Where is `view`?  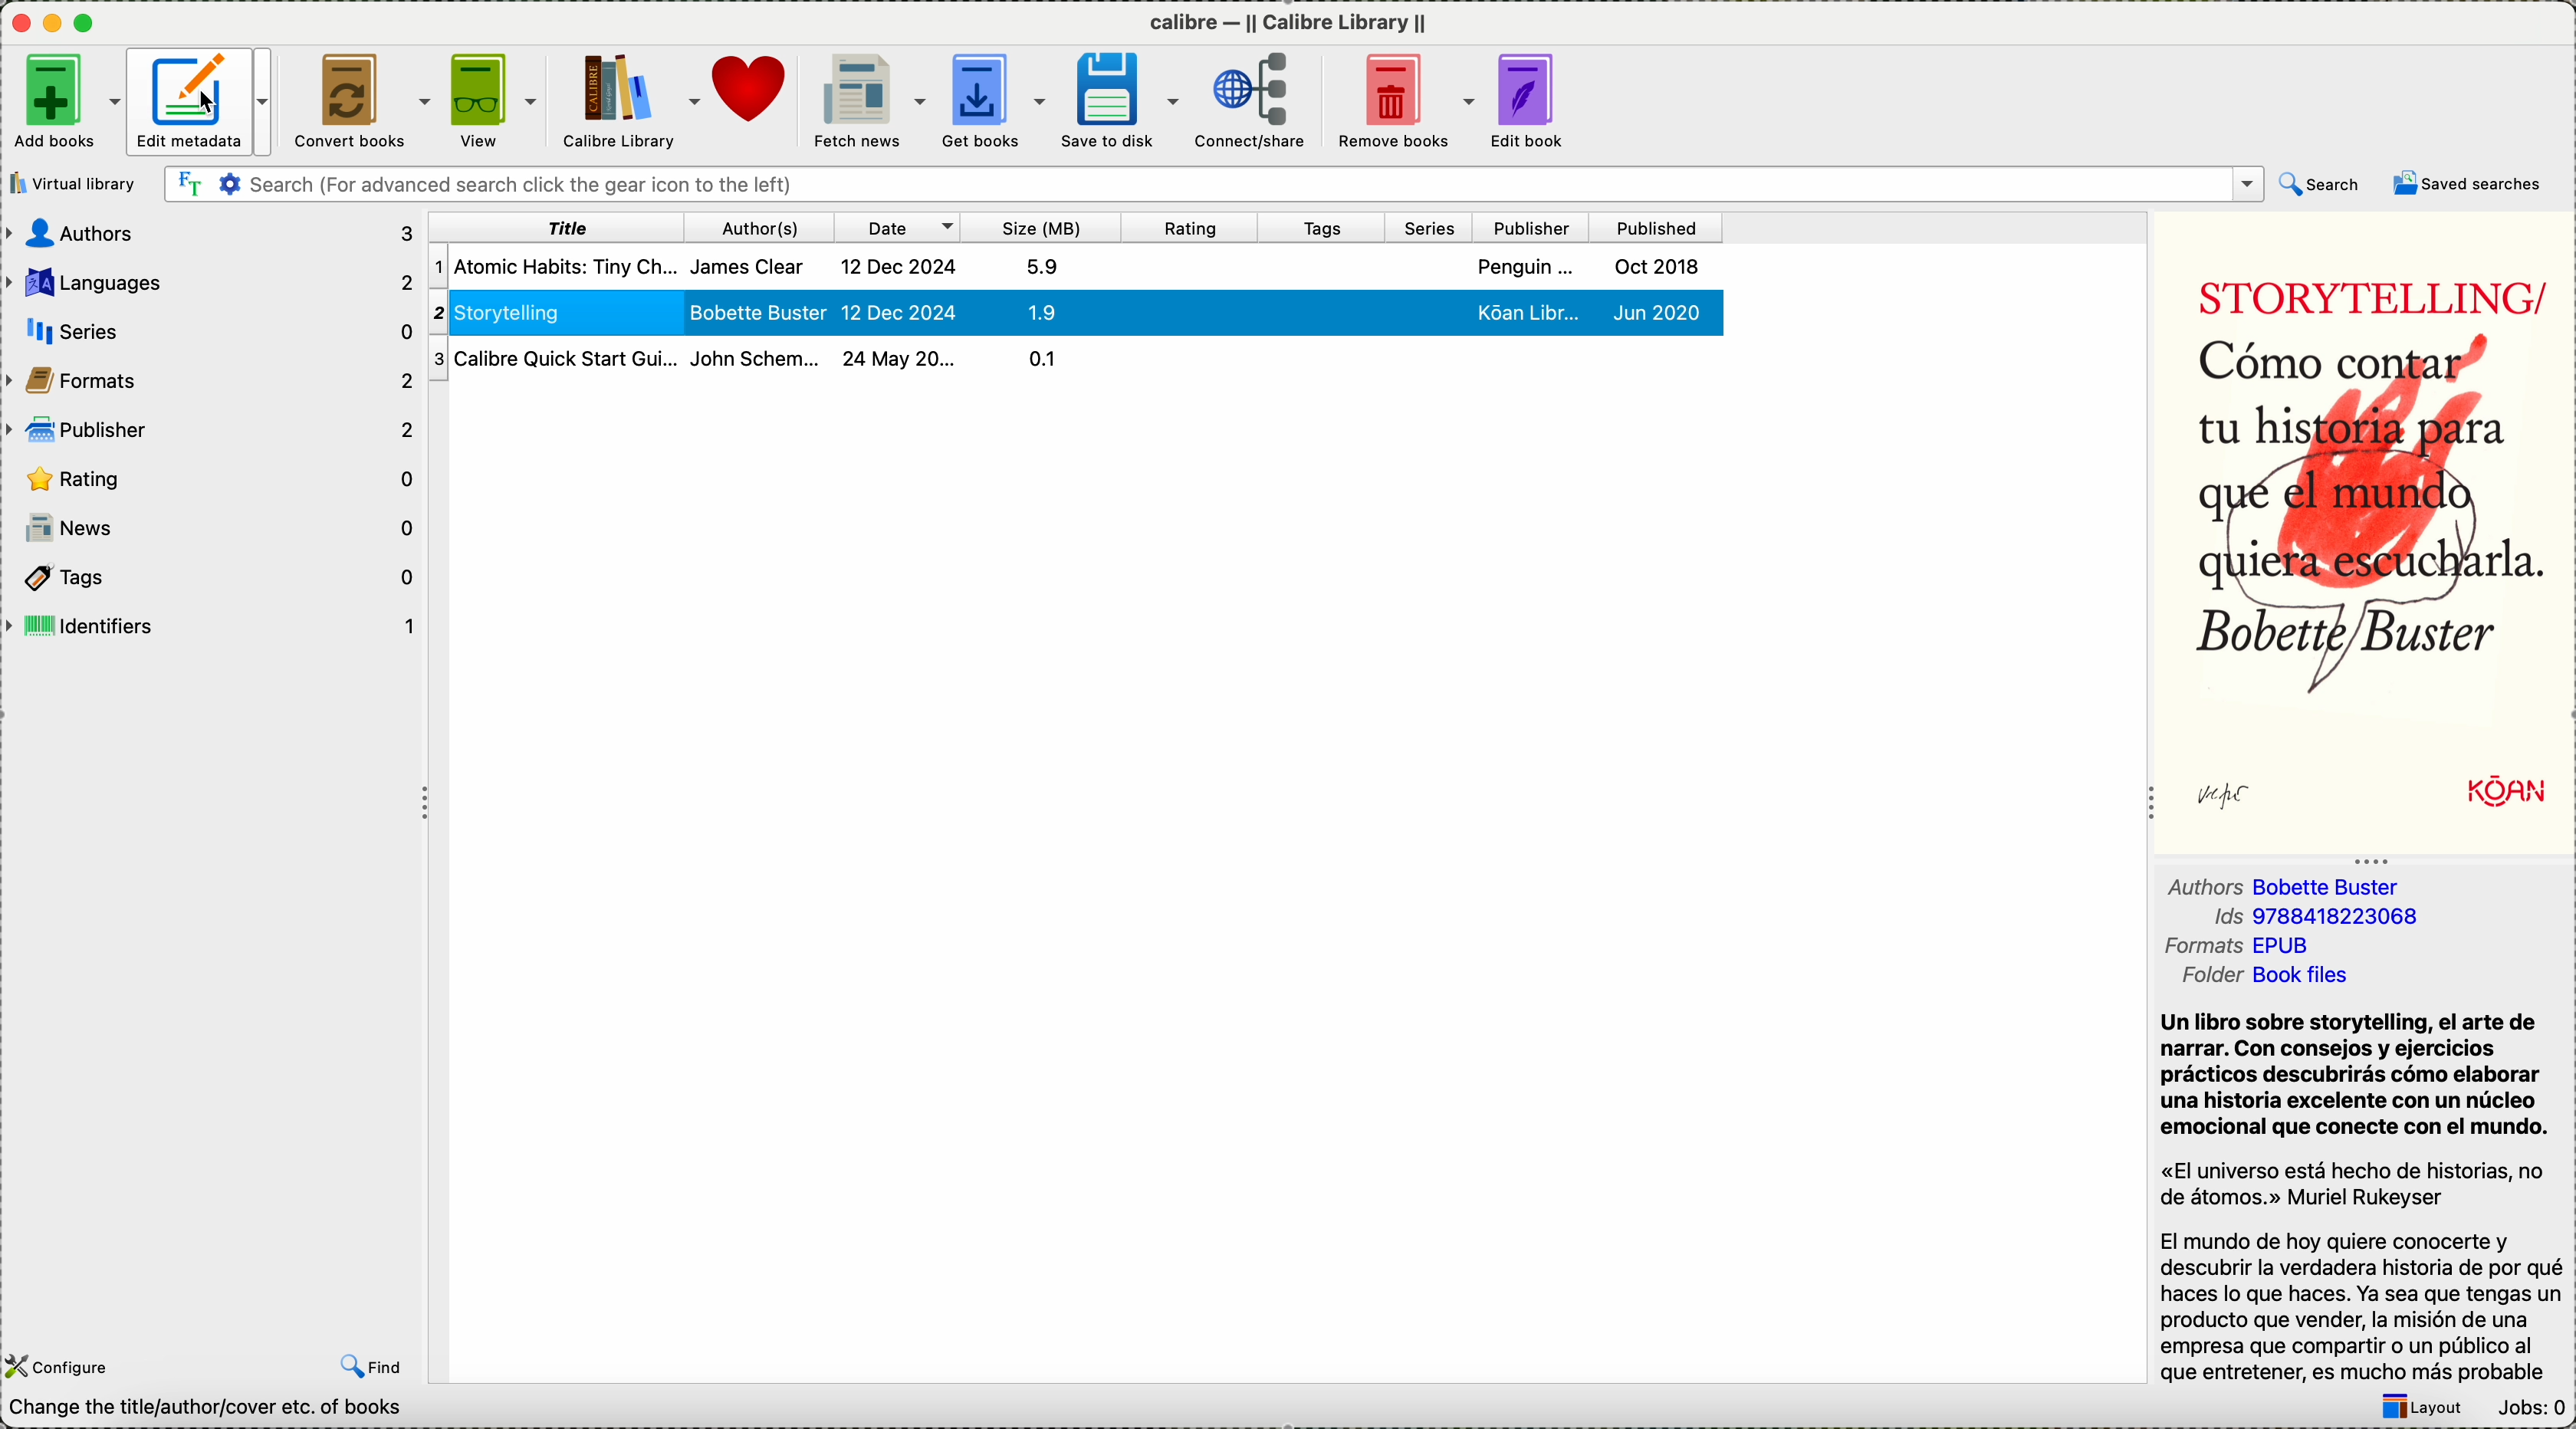 view is located at coordinates (492, 98).